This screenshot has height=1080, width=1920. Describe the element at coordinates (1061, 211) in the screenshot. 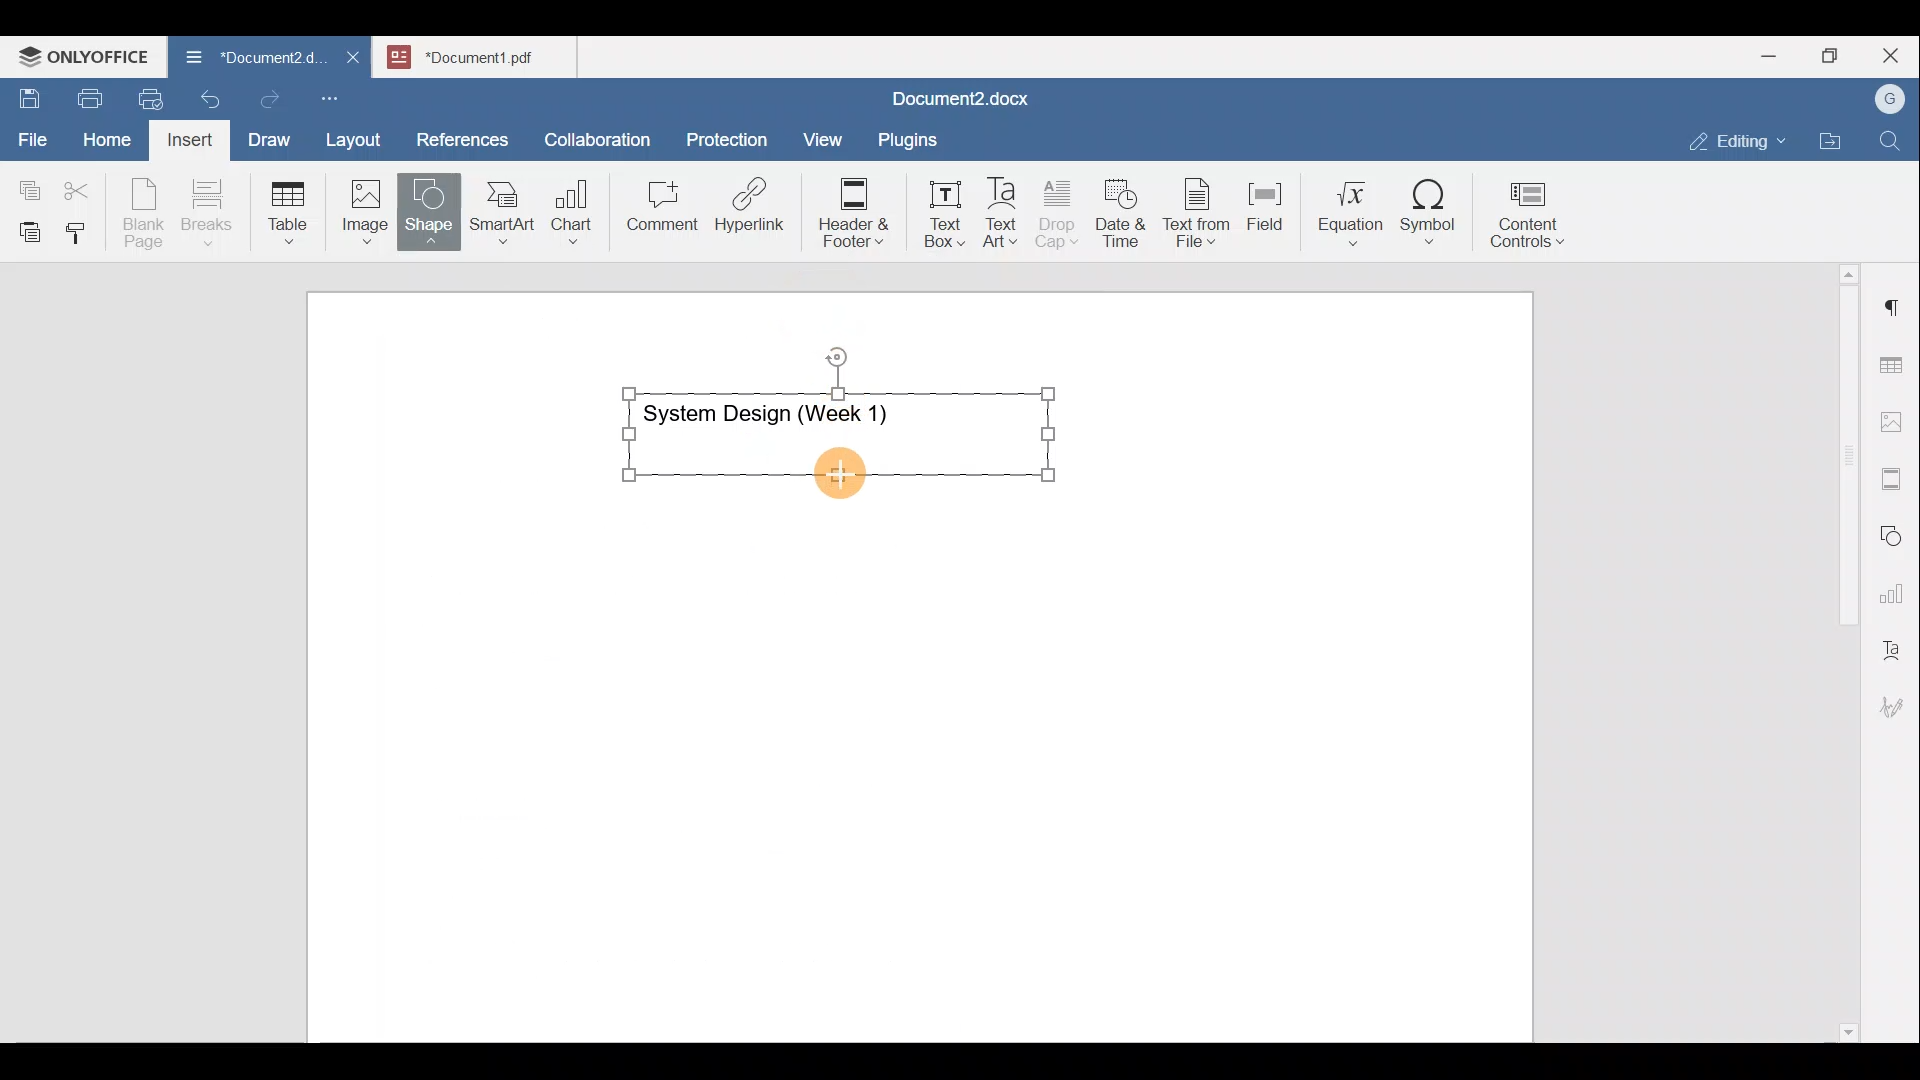

I see `Drop cap` at that location.